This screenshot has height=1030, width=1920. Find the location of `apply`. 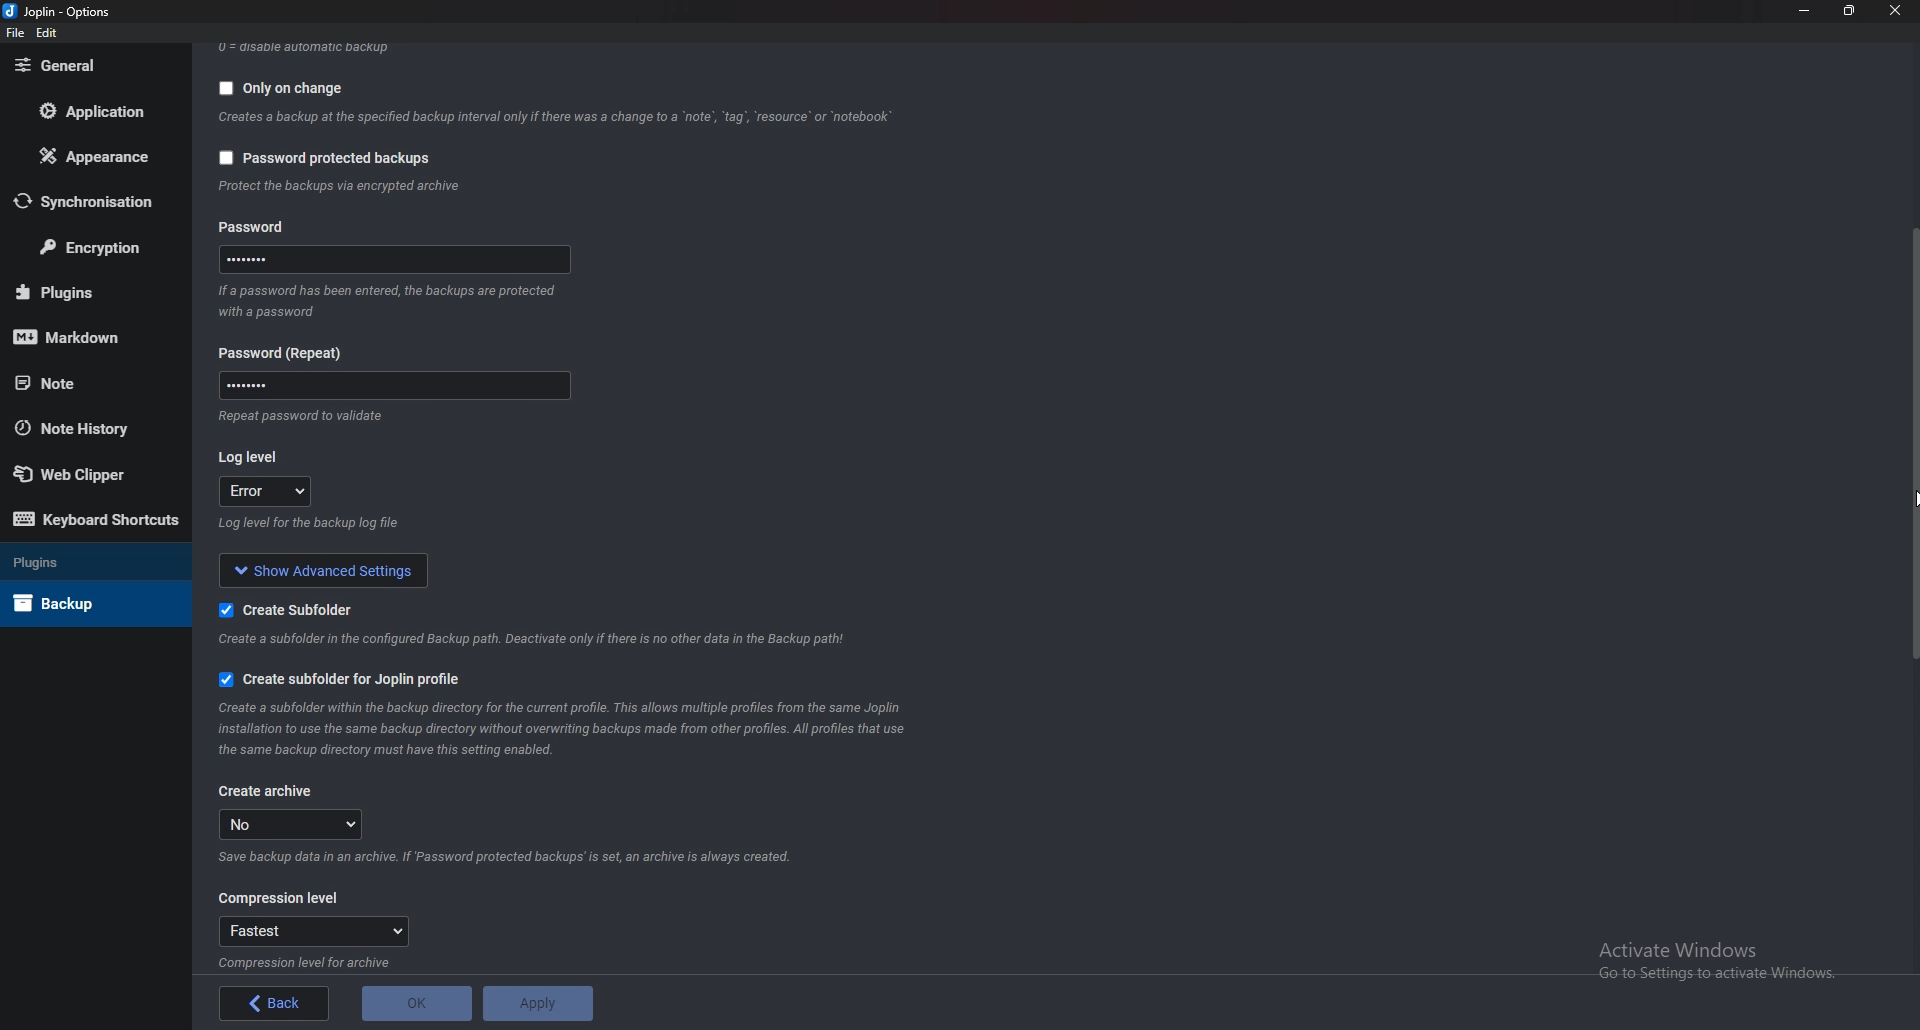

apply is located at coordinates (535, 1004).